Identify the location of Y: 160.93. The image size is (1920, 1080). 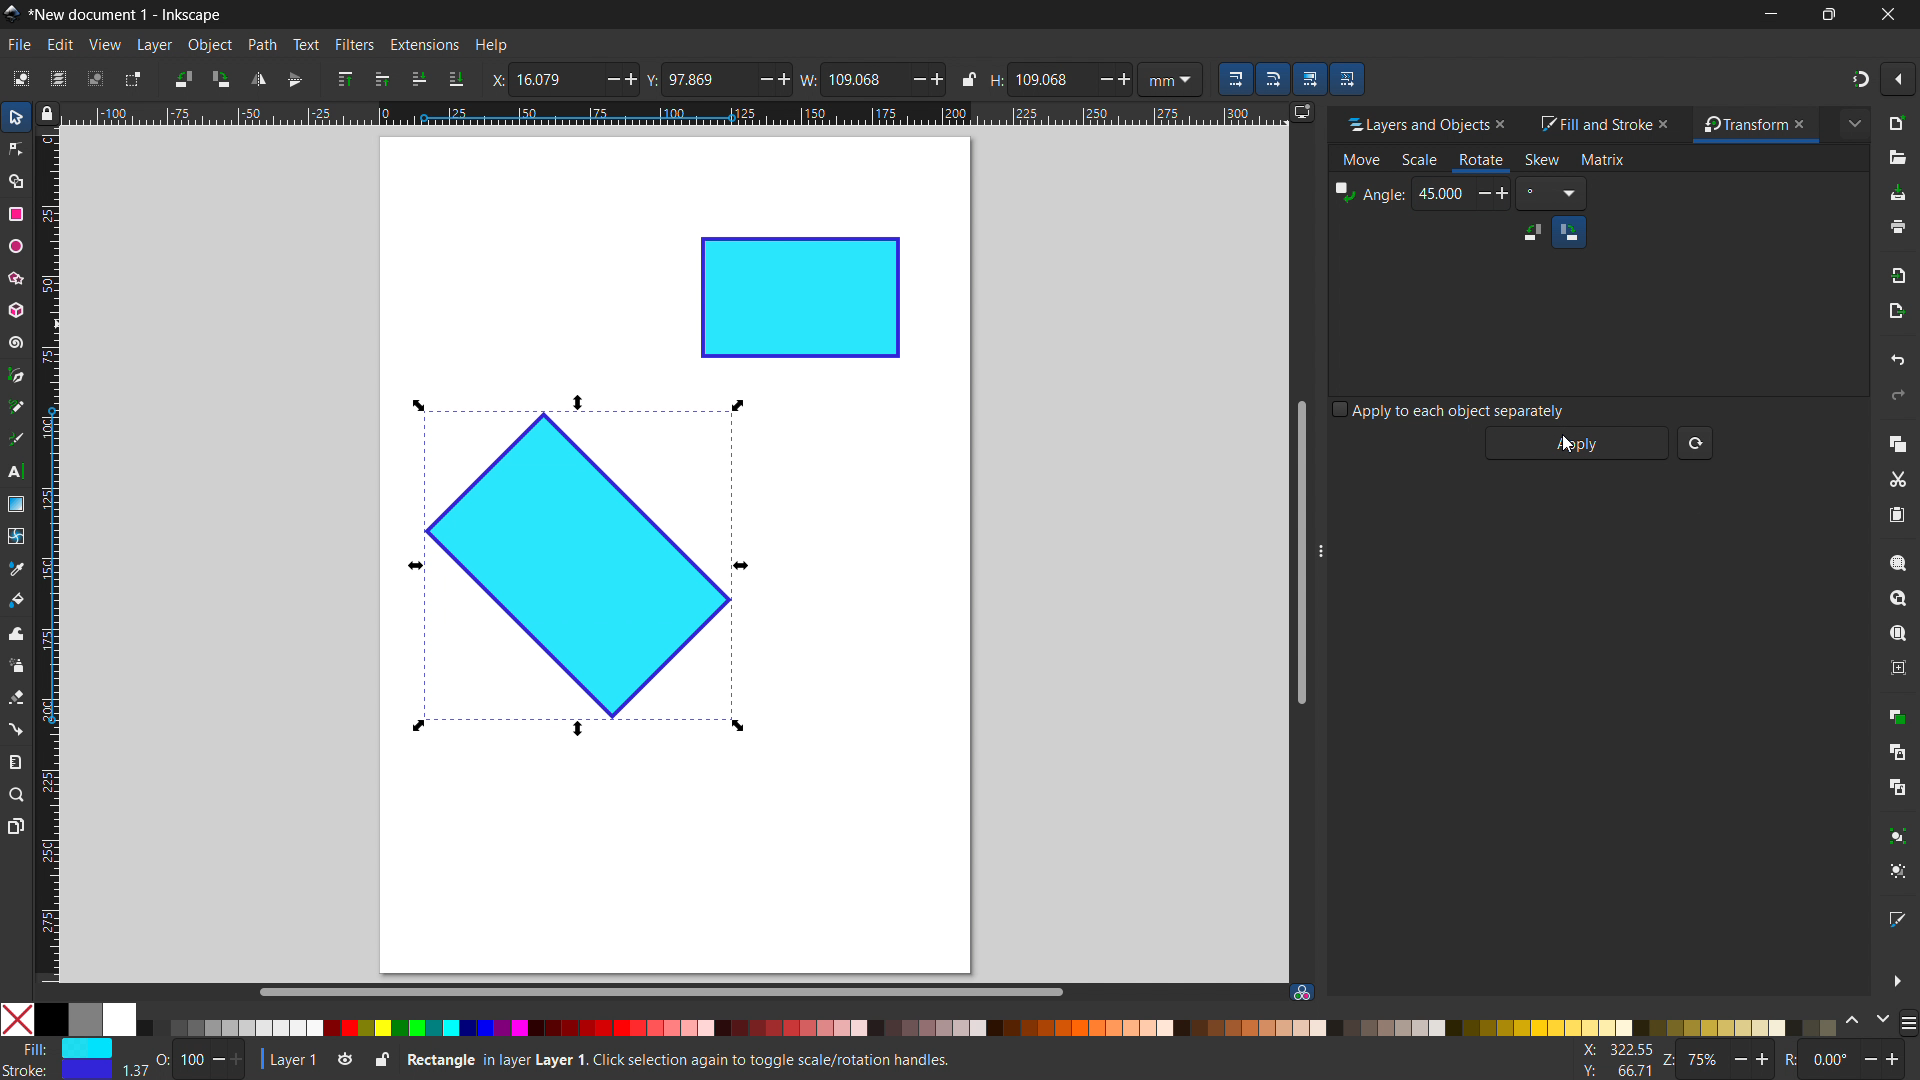
(1610, 1072).